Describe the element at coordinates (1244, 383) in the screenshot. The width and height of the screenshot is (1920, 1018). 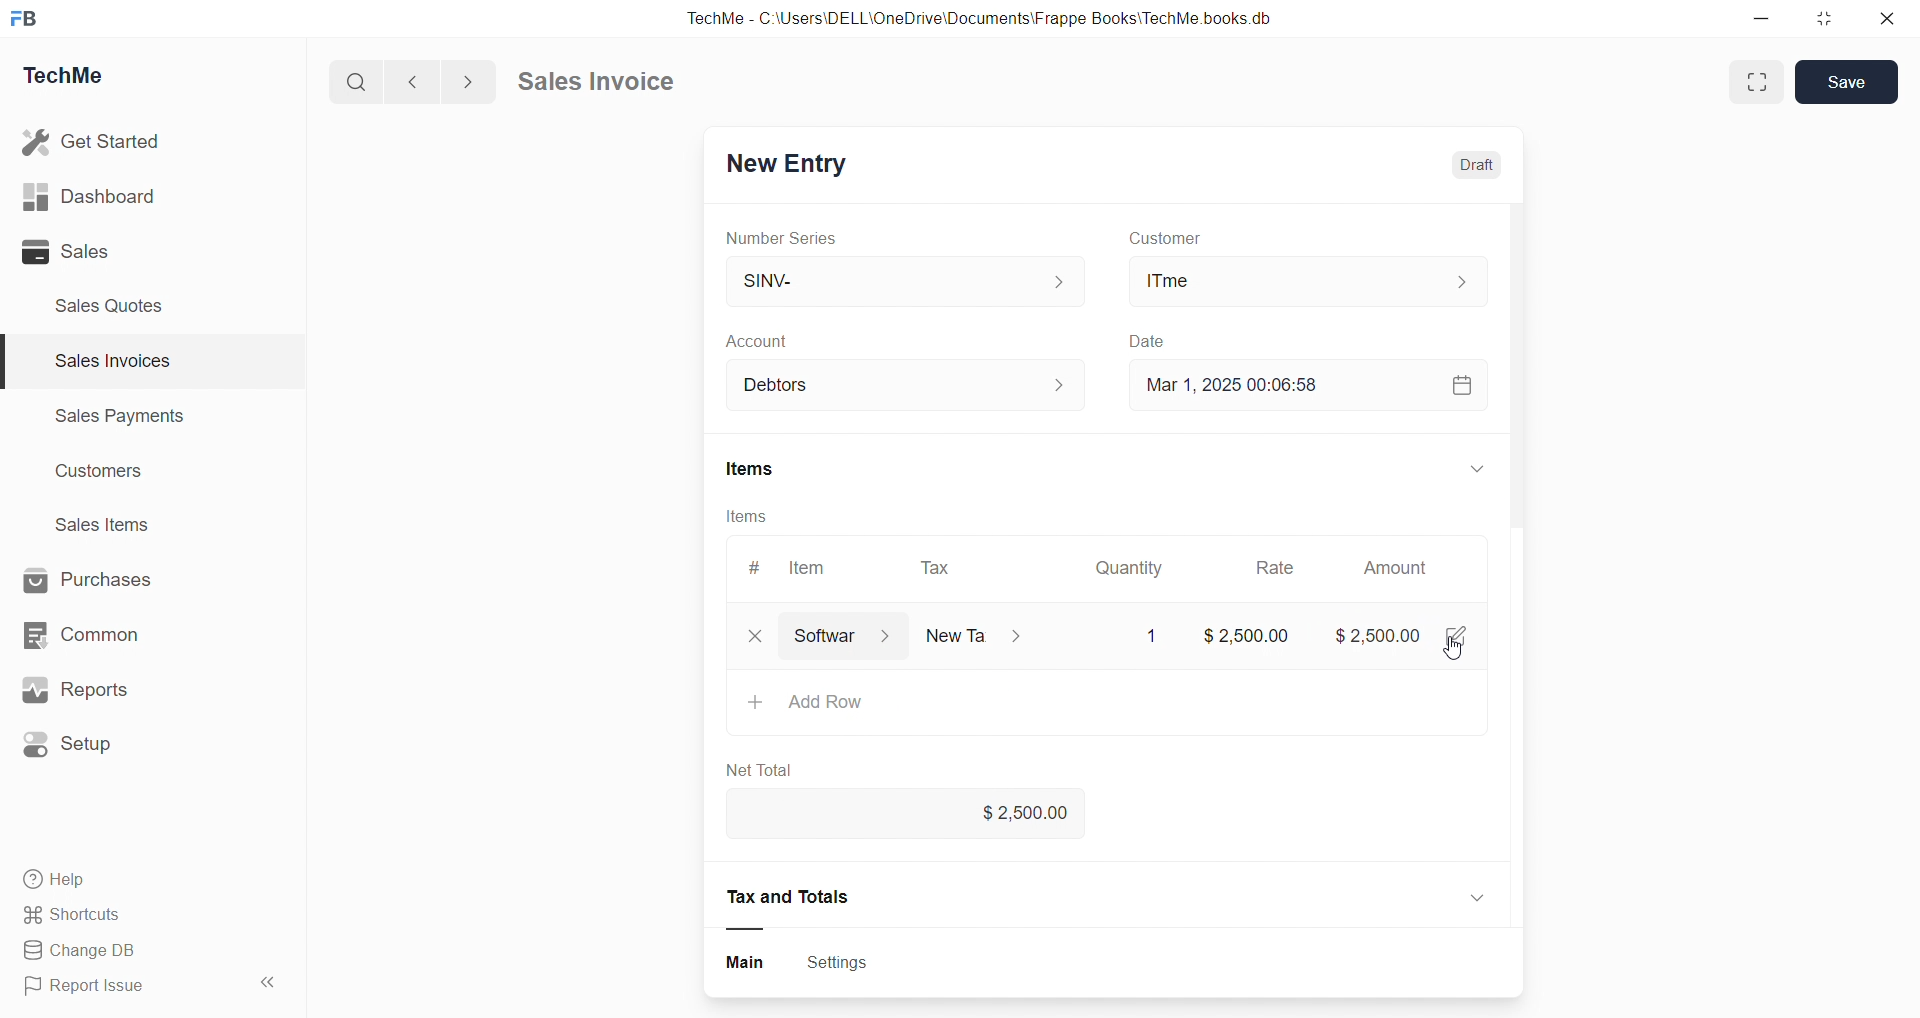
I see `Mar 1, 2025 00:06:58` at that location.